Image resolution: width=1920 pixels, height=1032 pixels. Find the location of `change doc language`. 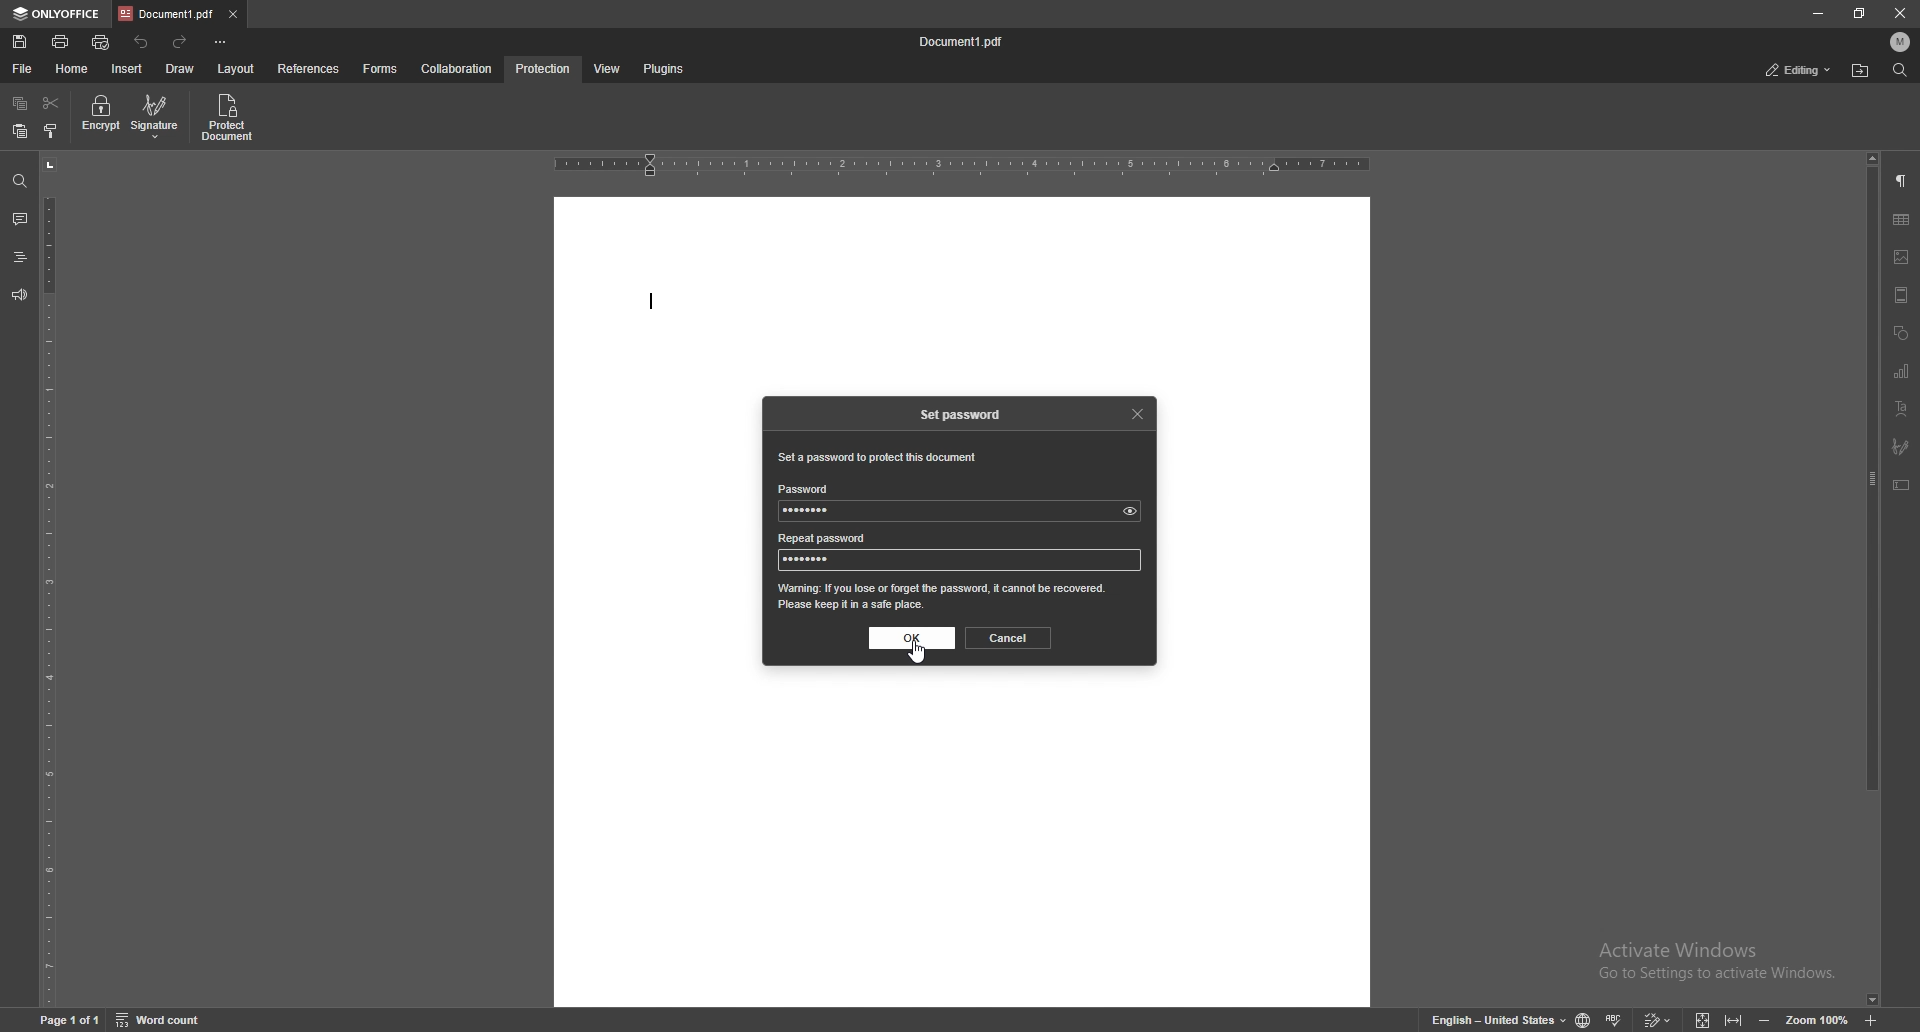

change doc language is located at coordinates (1584, 1019).